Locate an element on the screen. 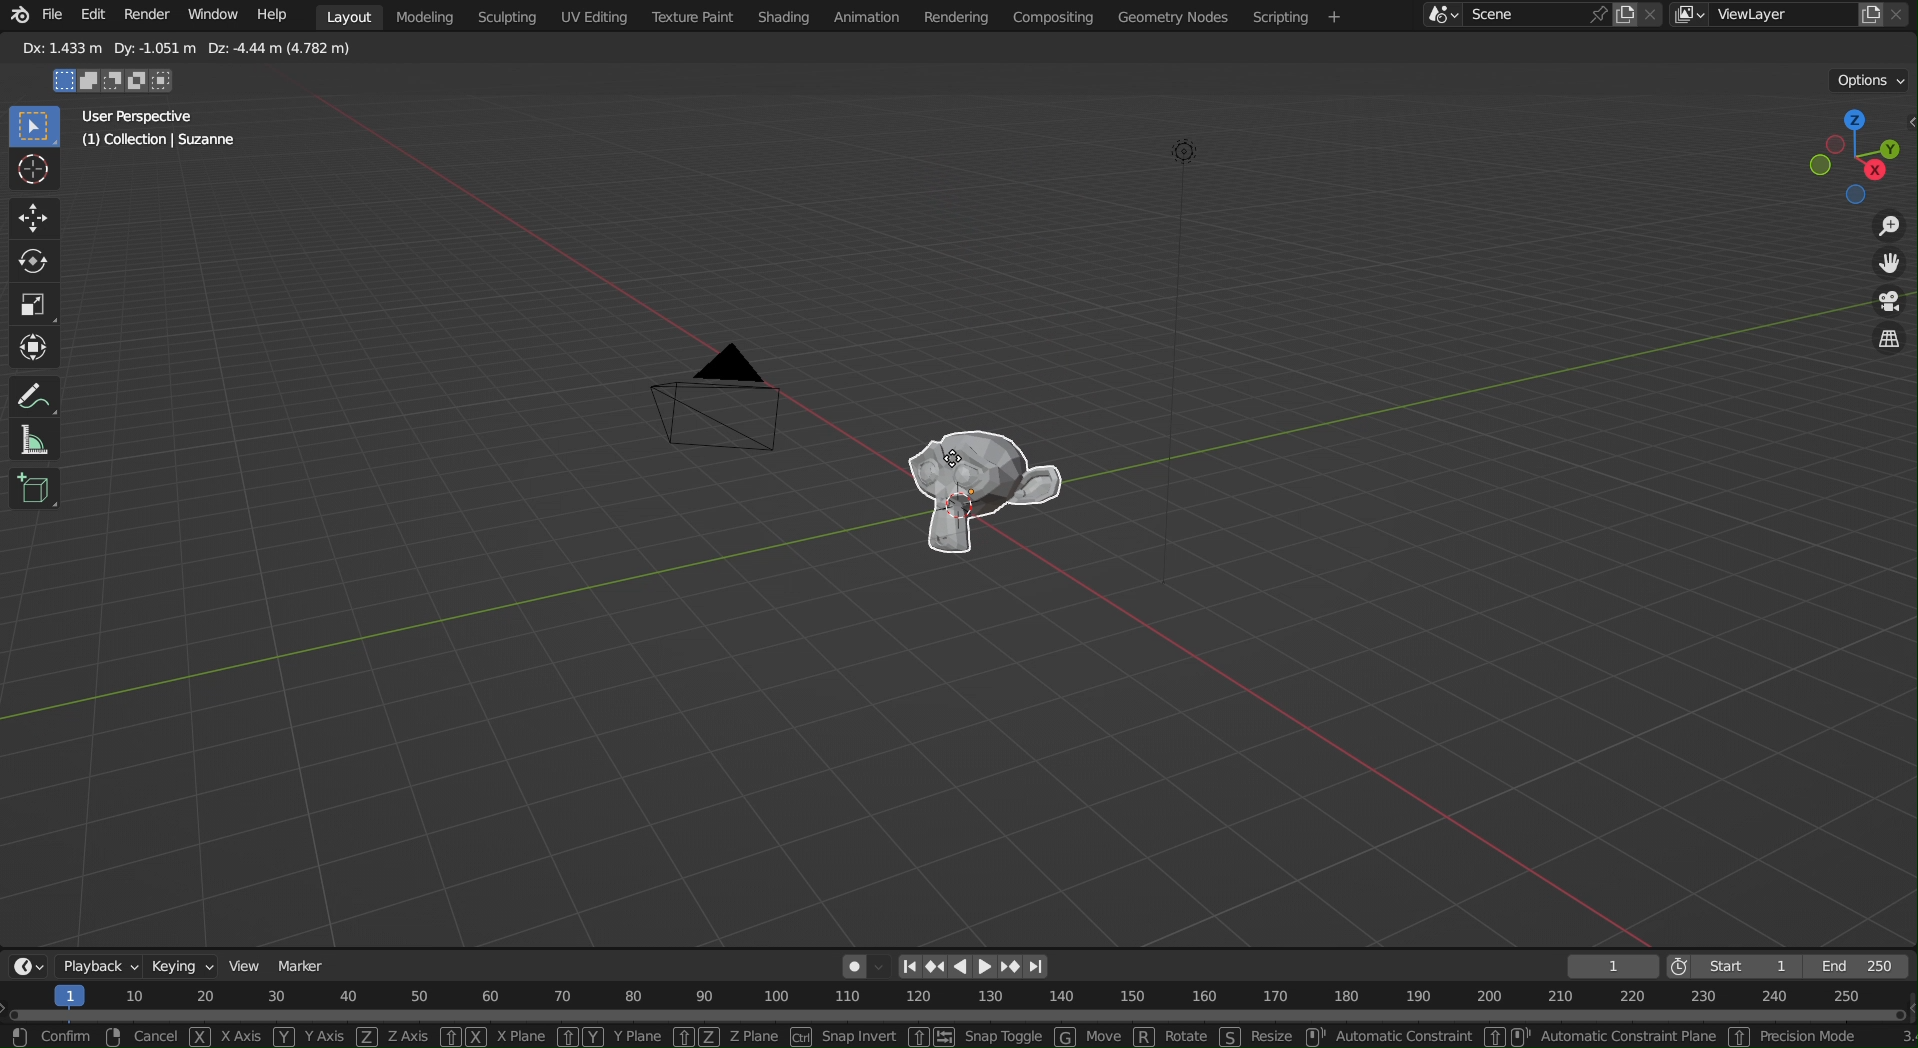 The height and width of the screenshot is (1048, 1918). Shading is located at coordinates (785, 16).